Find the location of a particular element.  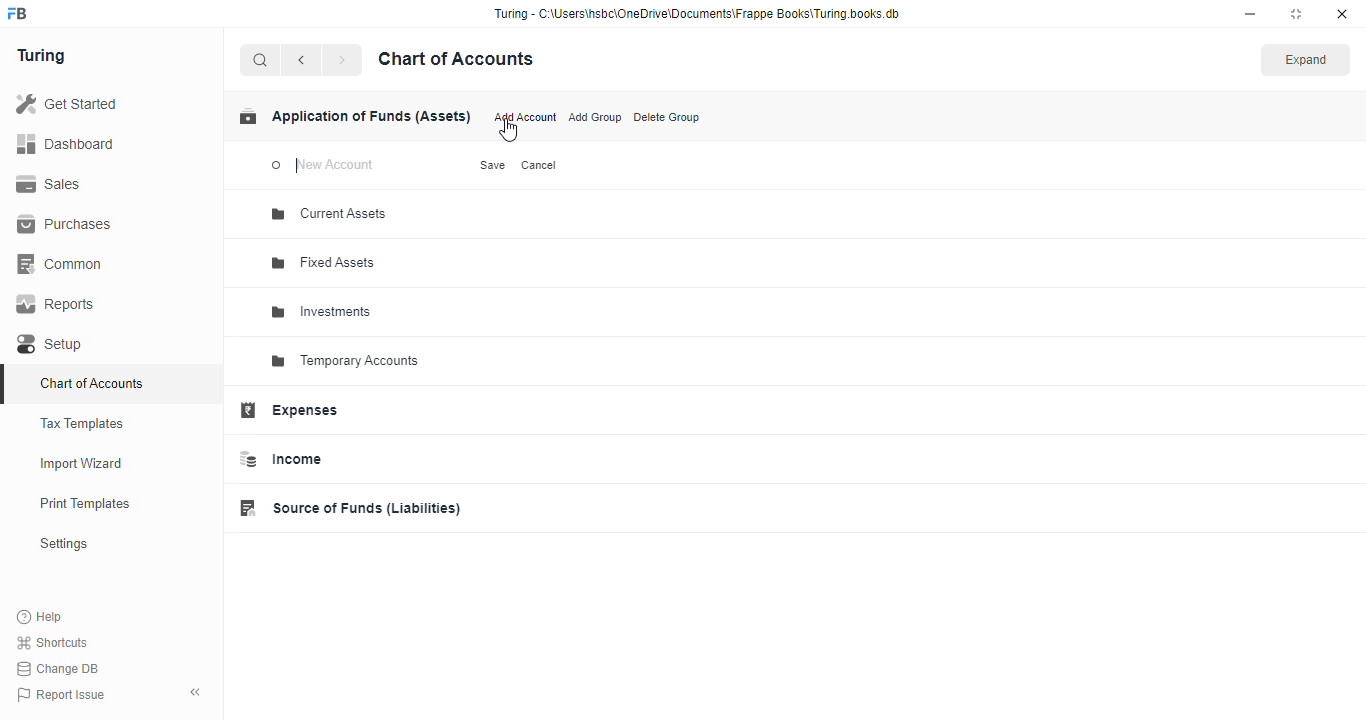

import wizard is located at coordinates (82, 464).